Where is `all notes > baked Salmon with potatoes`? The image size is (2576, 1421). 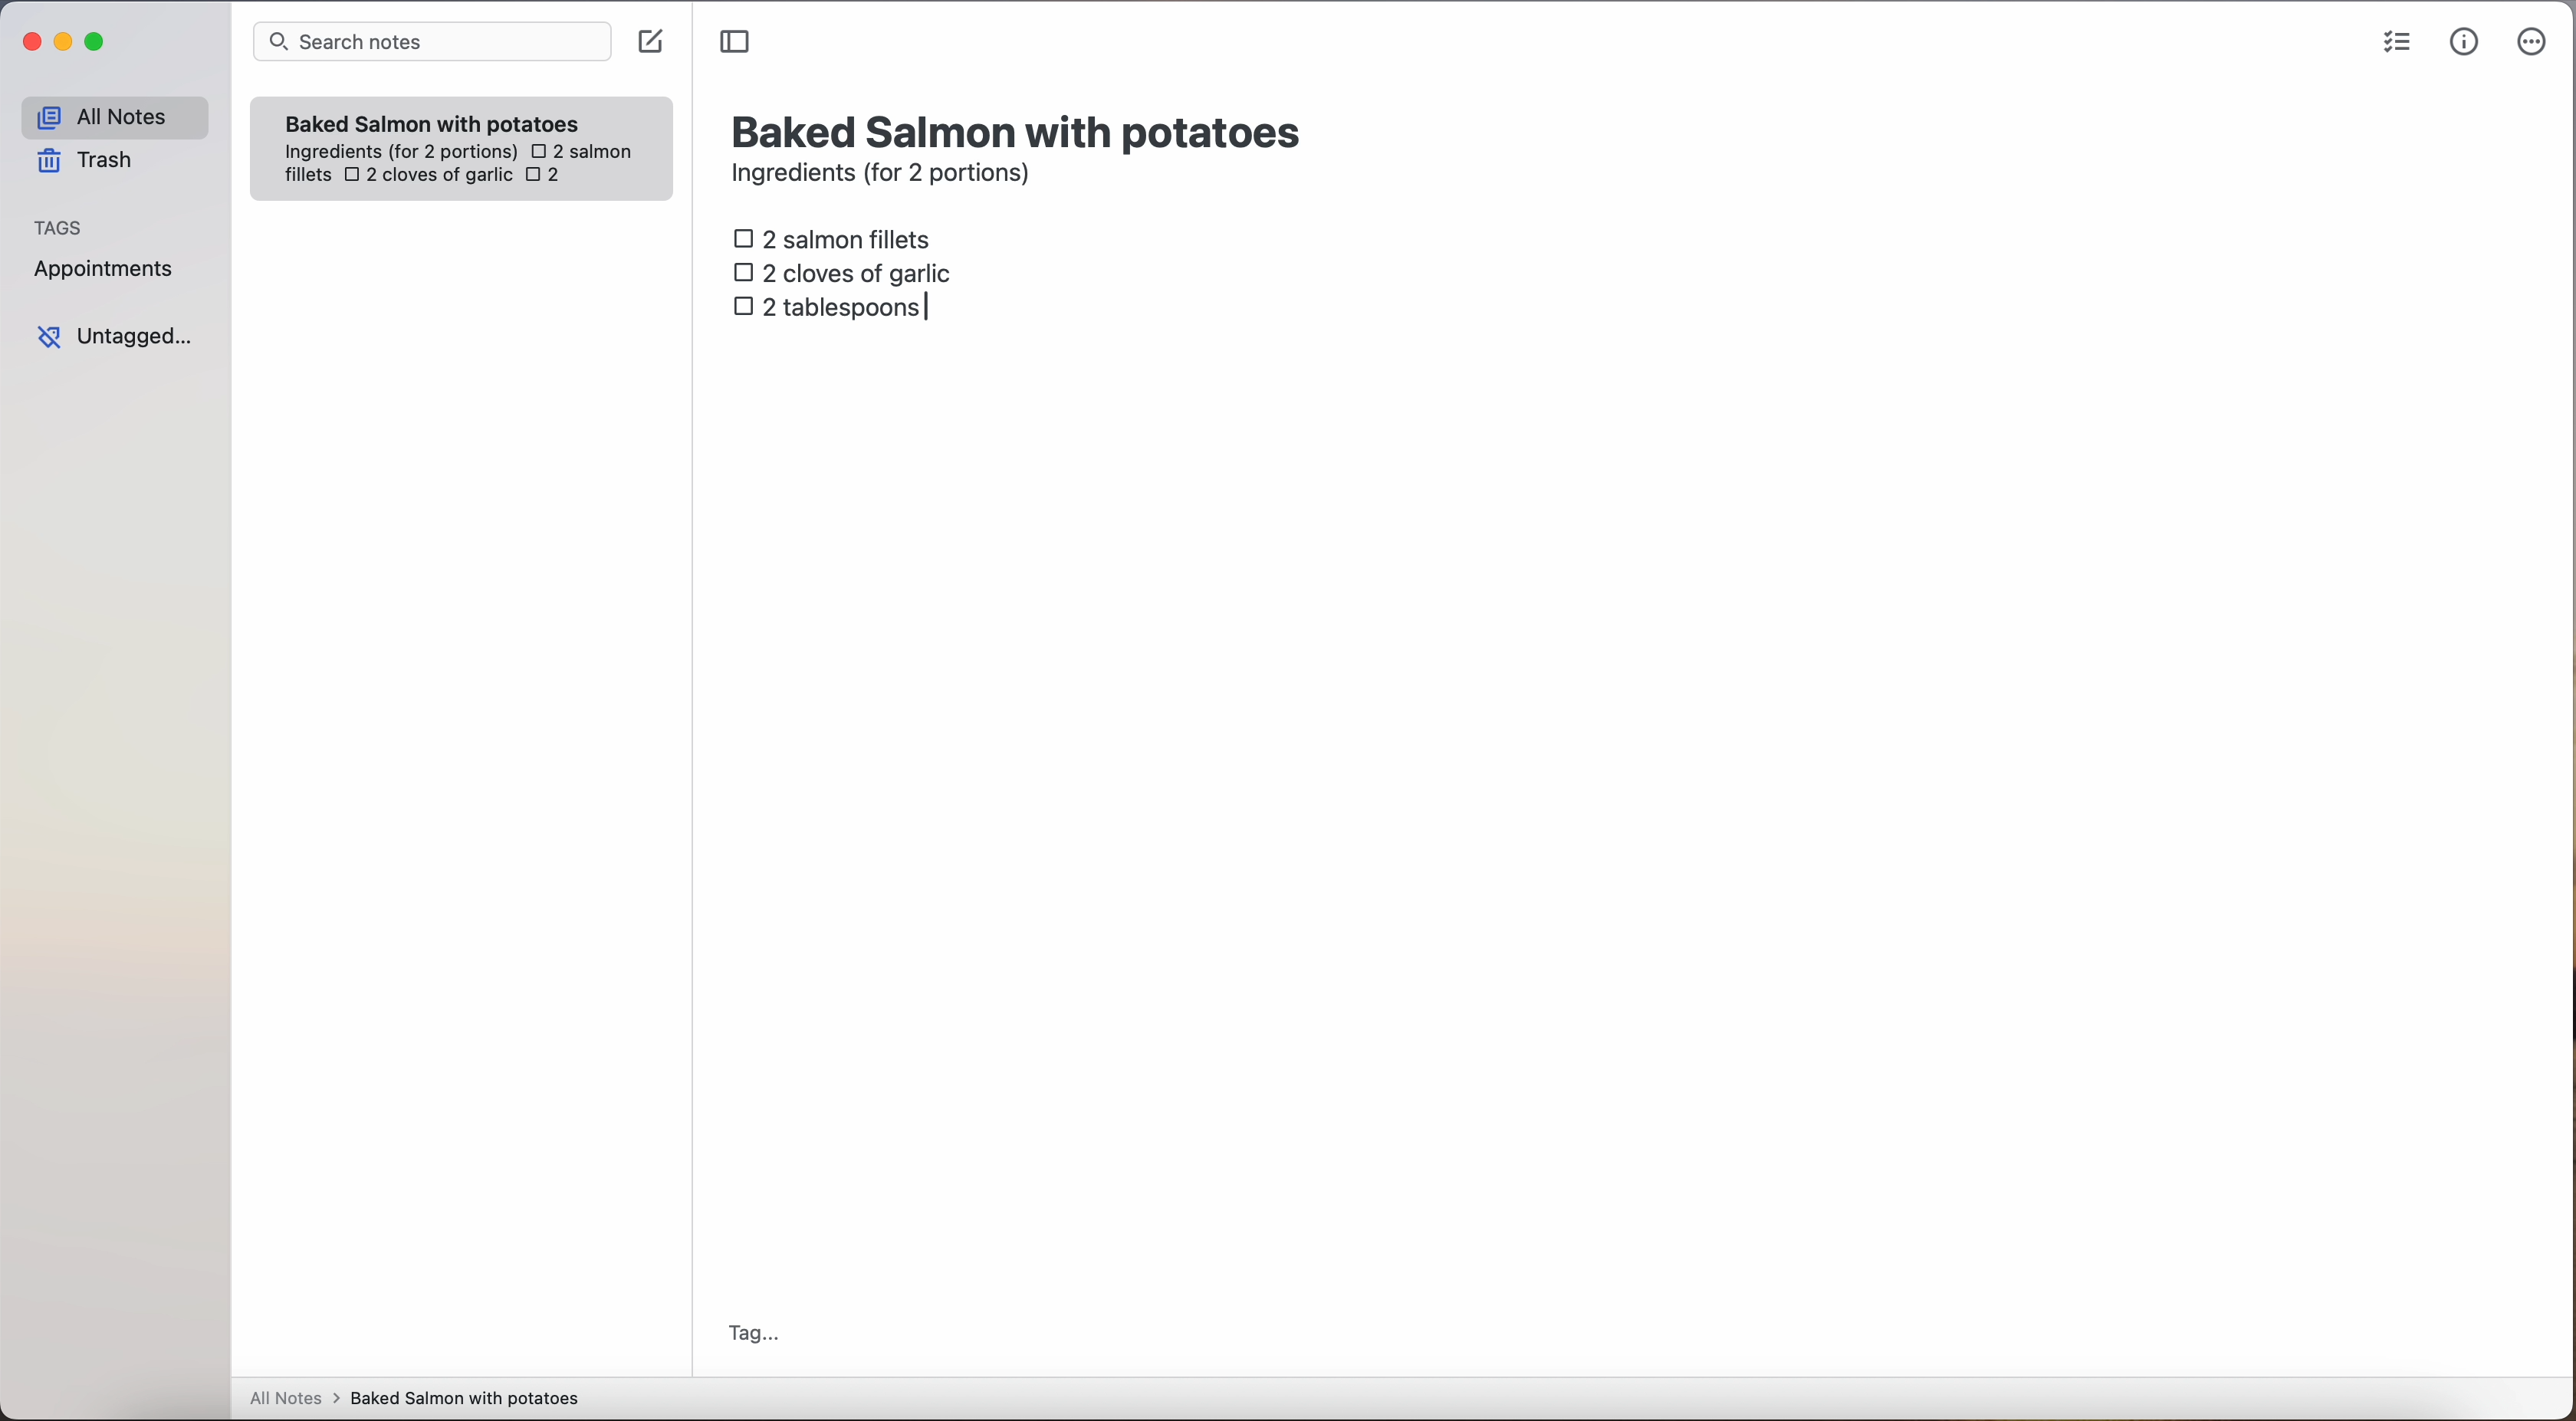
all notes > baked Salmon with potatoes is located at coordinates (415, 1397).